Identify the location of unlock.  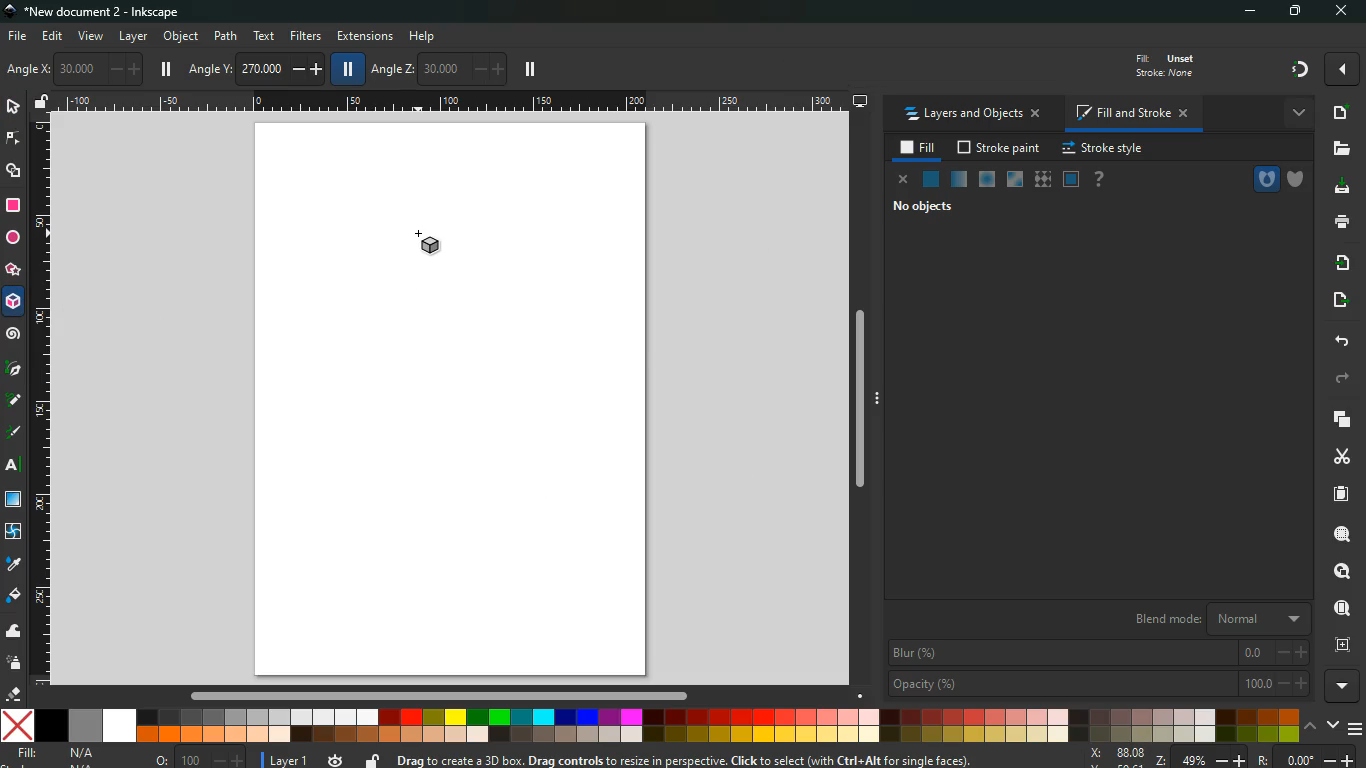
(372, 760).